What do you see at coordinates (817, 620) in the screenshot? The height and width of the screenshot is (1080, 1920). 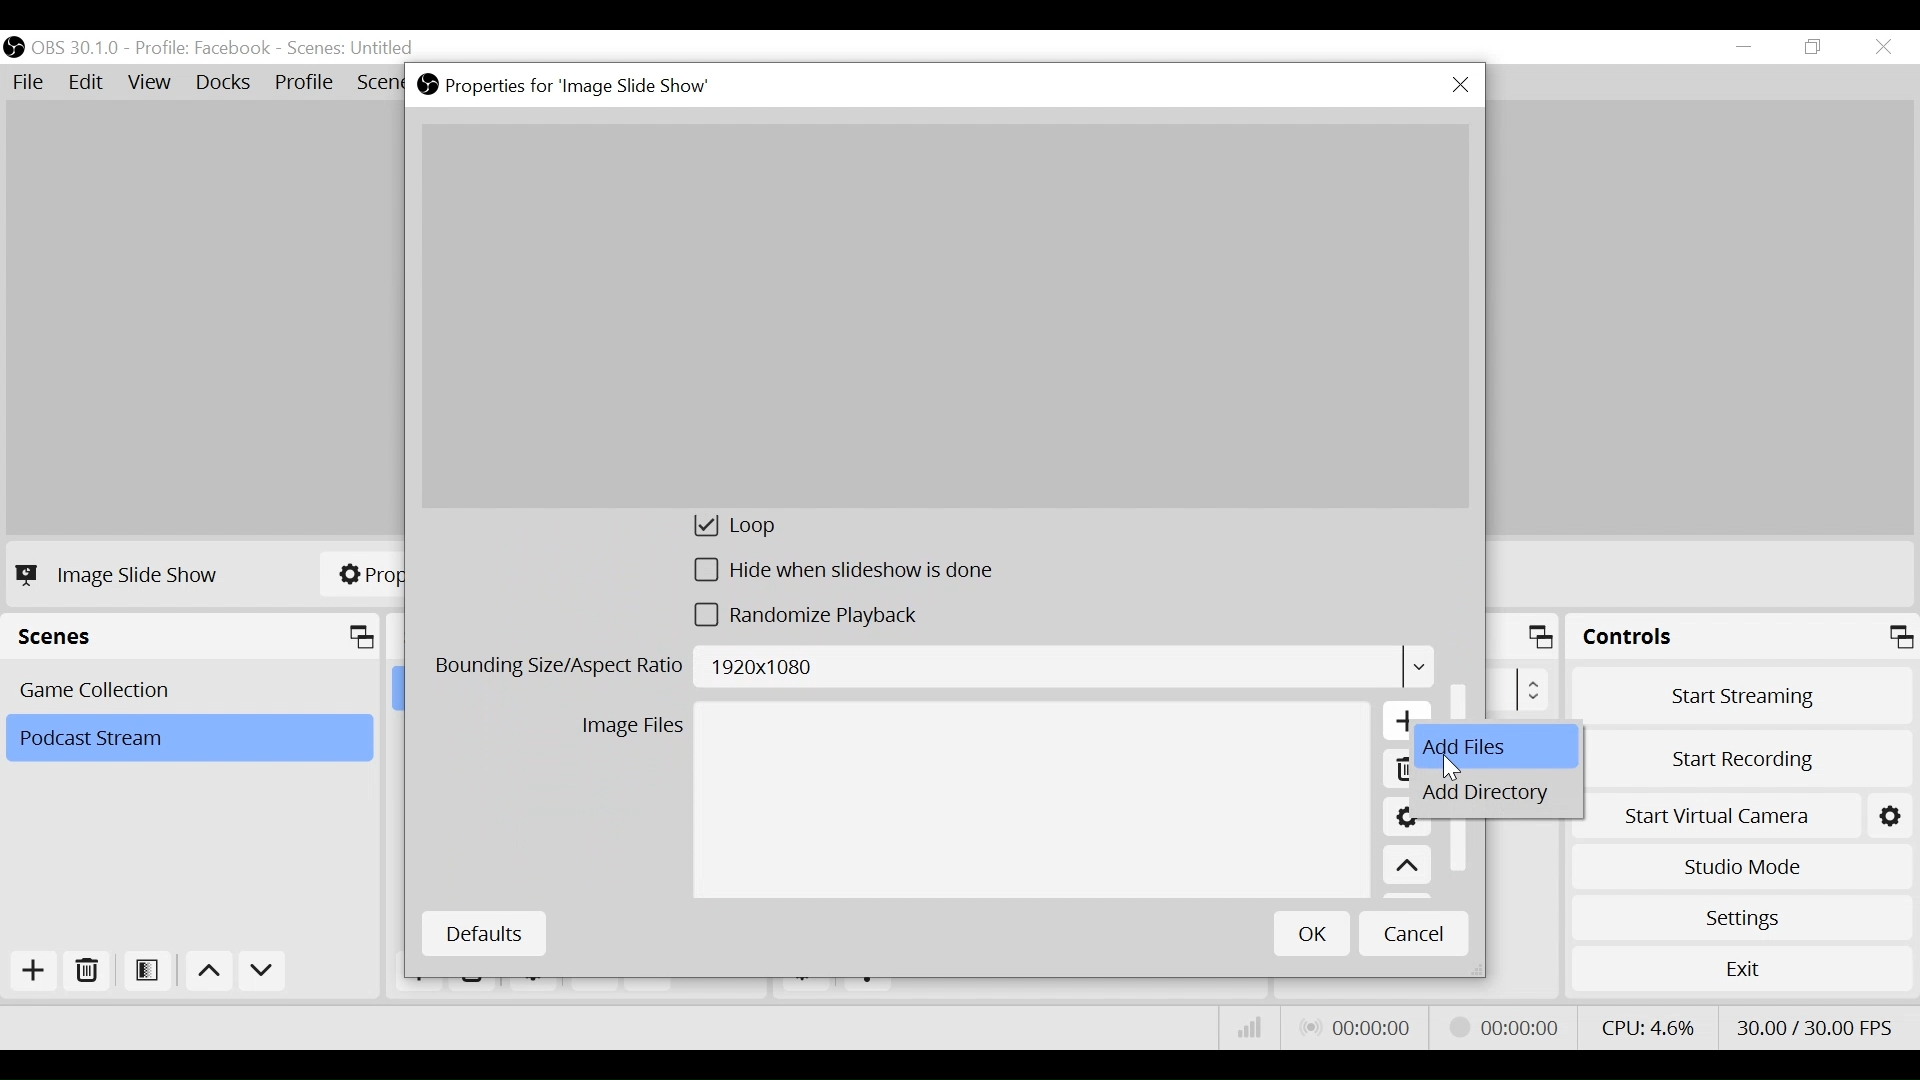 I see `(un)select randomize playback` at bounding box center [817, 620].